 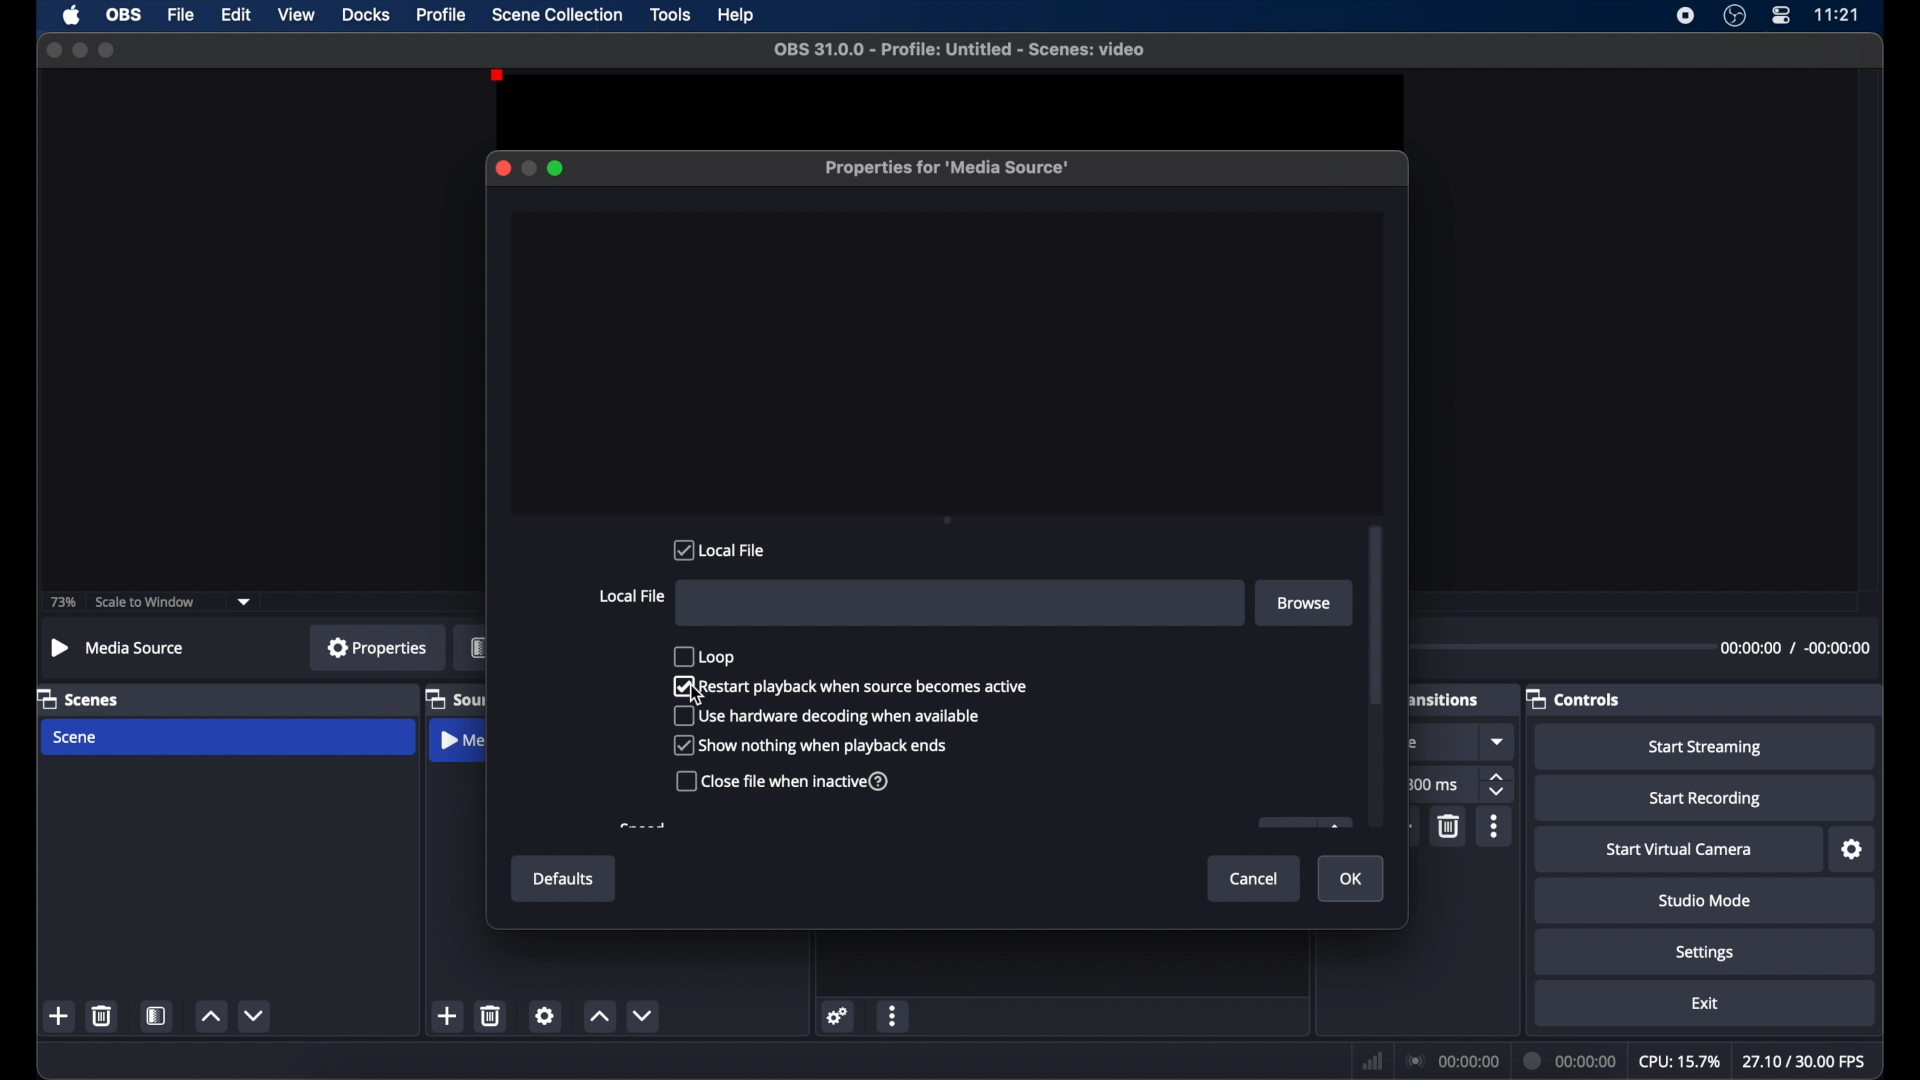 What do you see at coordinates (1570, 1061) in the screenshot?
I see `duration` at bounding box center [1570, 1061].